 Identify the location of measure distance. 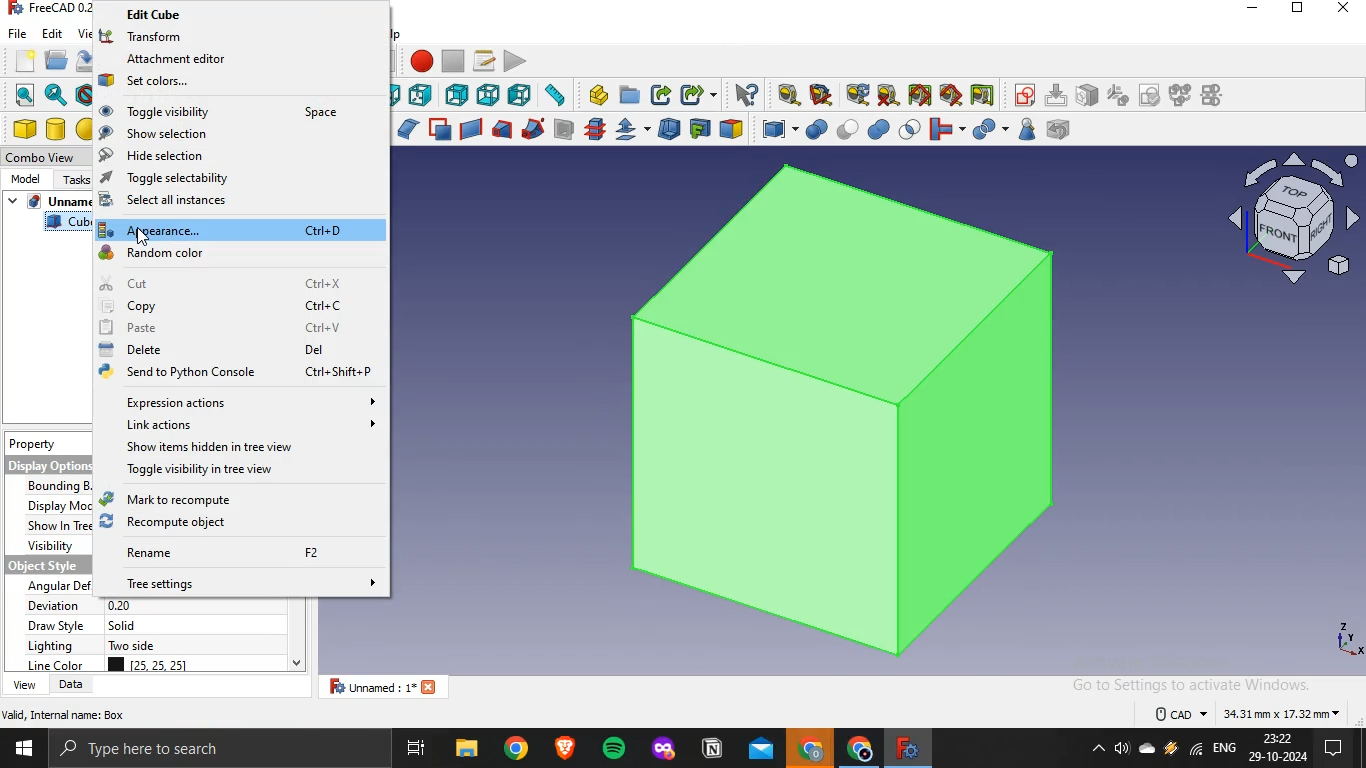
(555, 94).